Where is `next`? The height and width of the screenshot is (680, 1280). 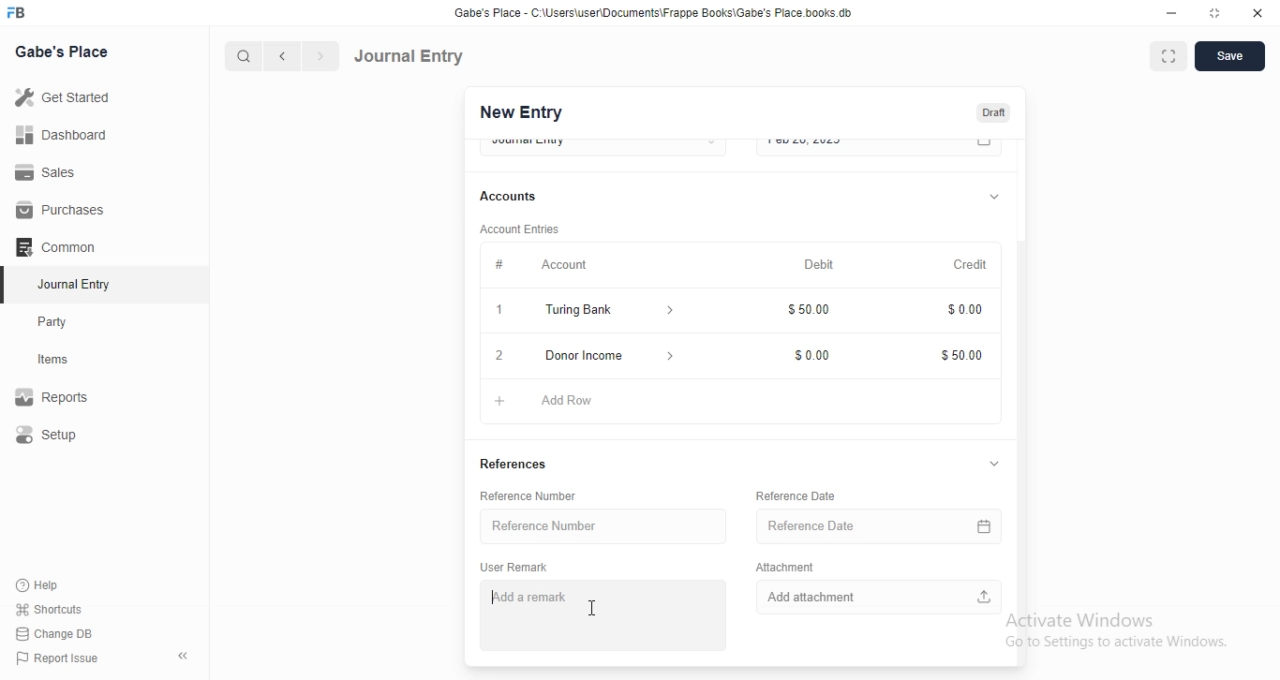
next is located at coordinates (318, 57).